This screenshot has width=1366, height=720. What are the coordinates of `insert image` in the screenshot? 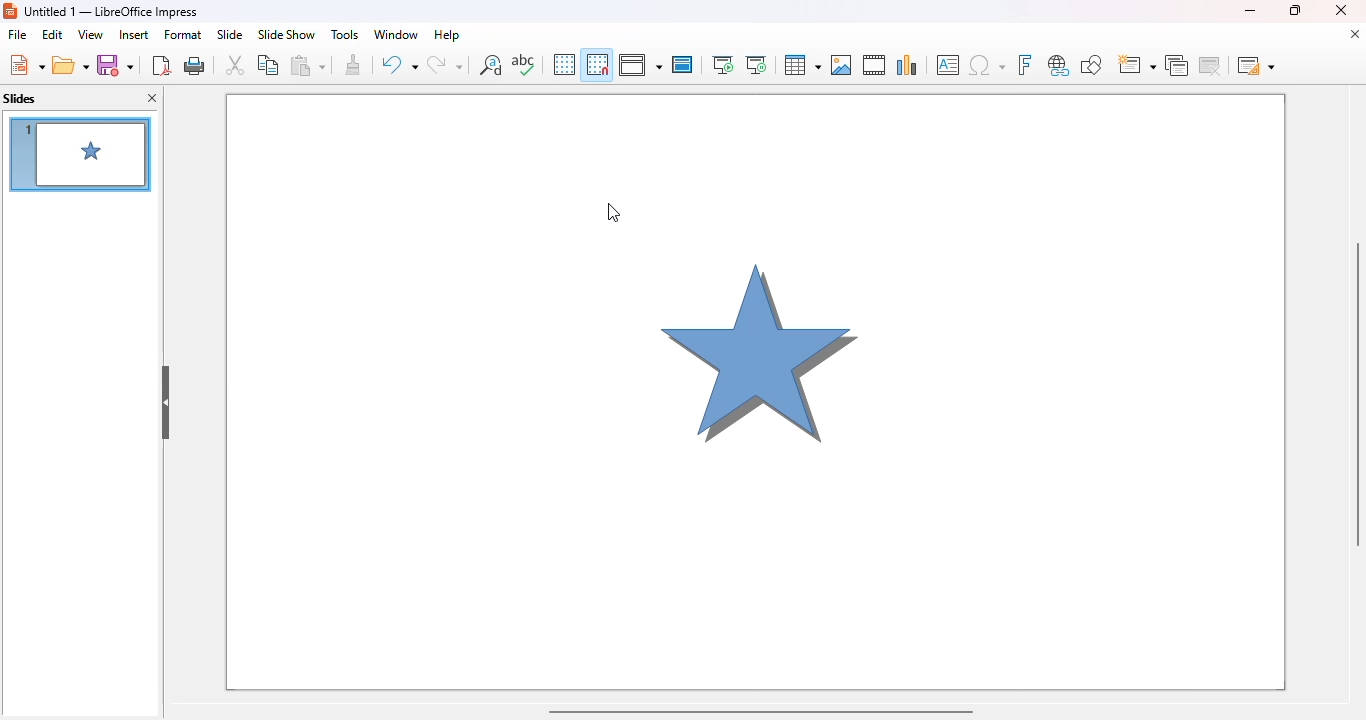 It's located at (842, 65).